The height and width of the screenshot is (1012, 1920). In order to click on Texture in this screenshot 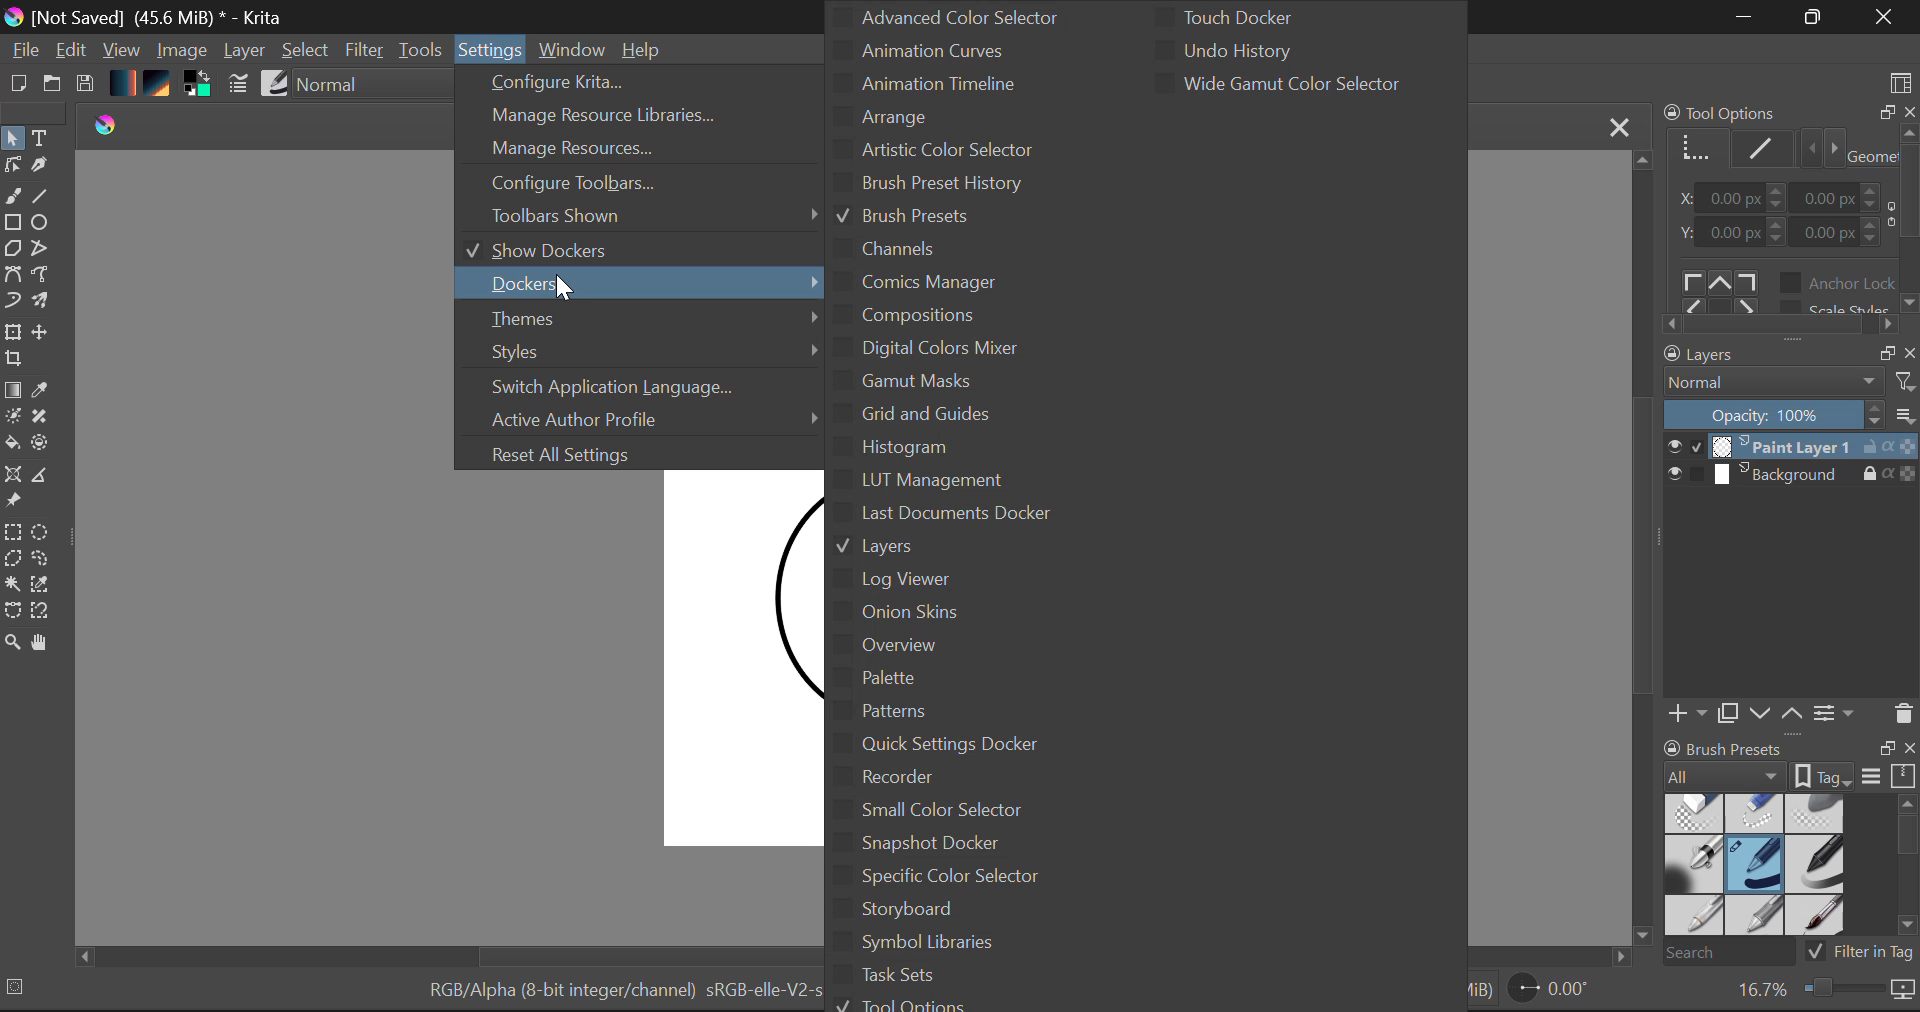, I will do `click(162, 86)`.